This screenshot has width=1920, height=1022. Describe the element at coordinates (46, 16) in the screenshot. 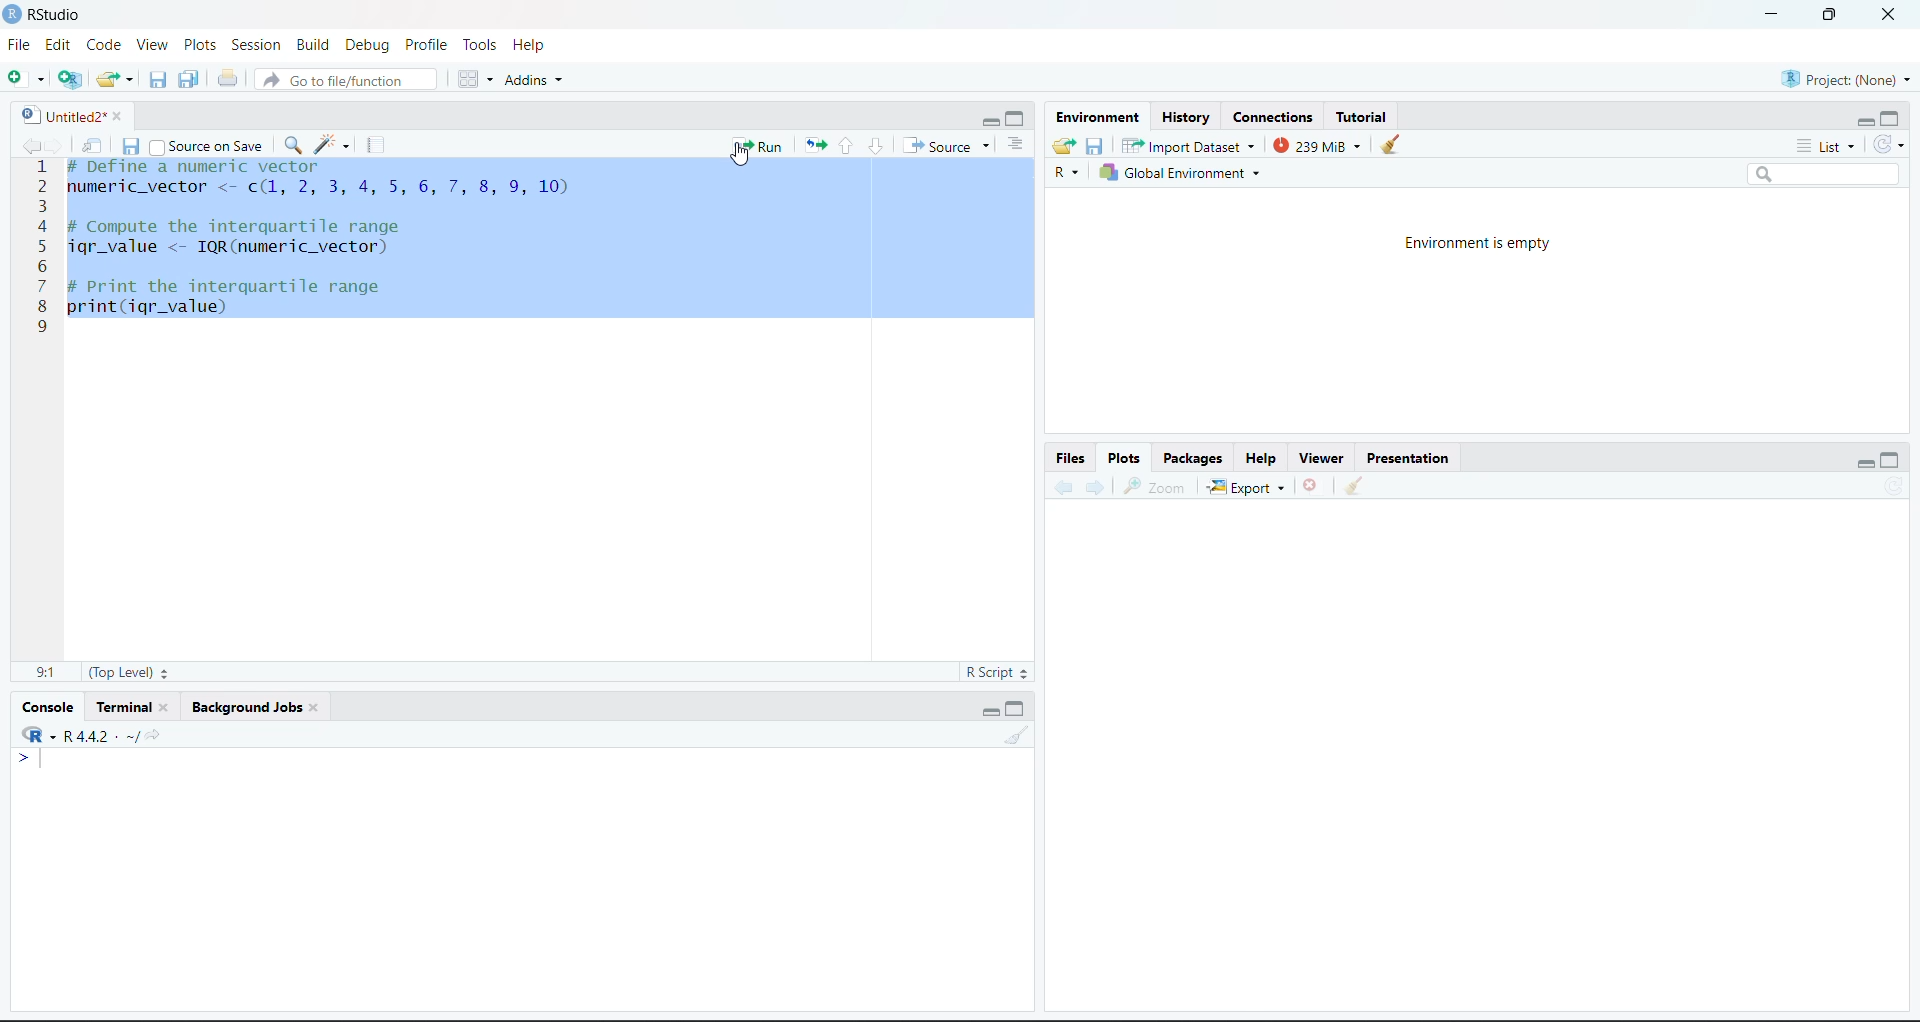

I see `RStudio` at that location.